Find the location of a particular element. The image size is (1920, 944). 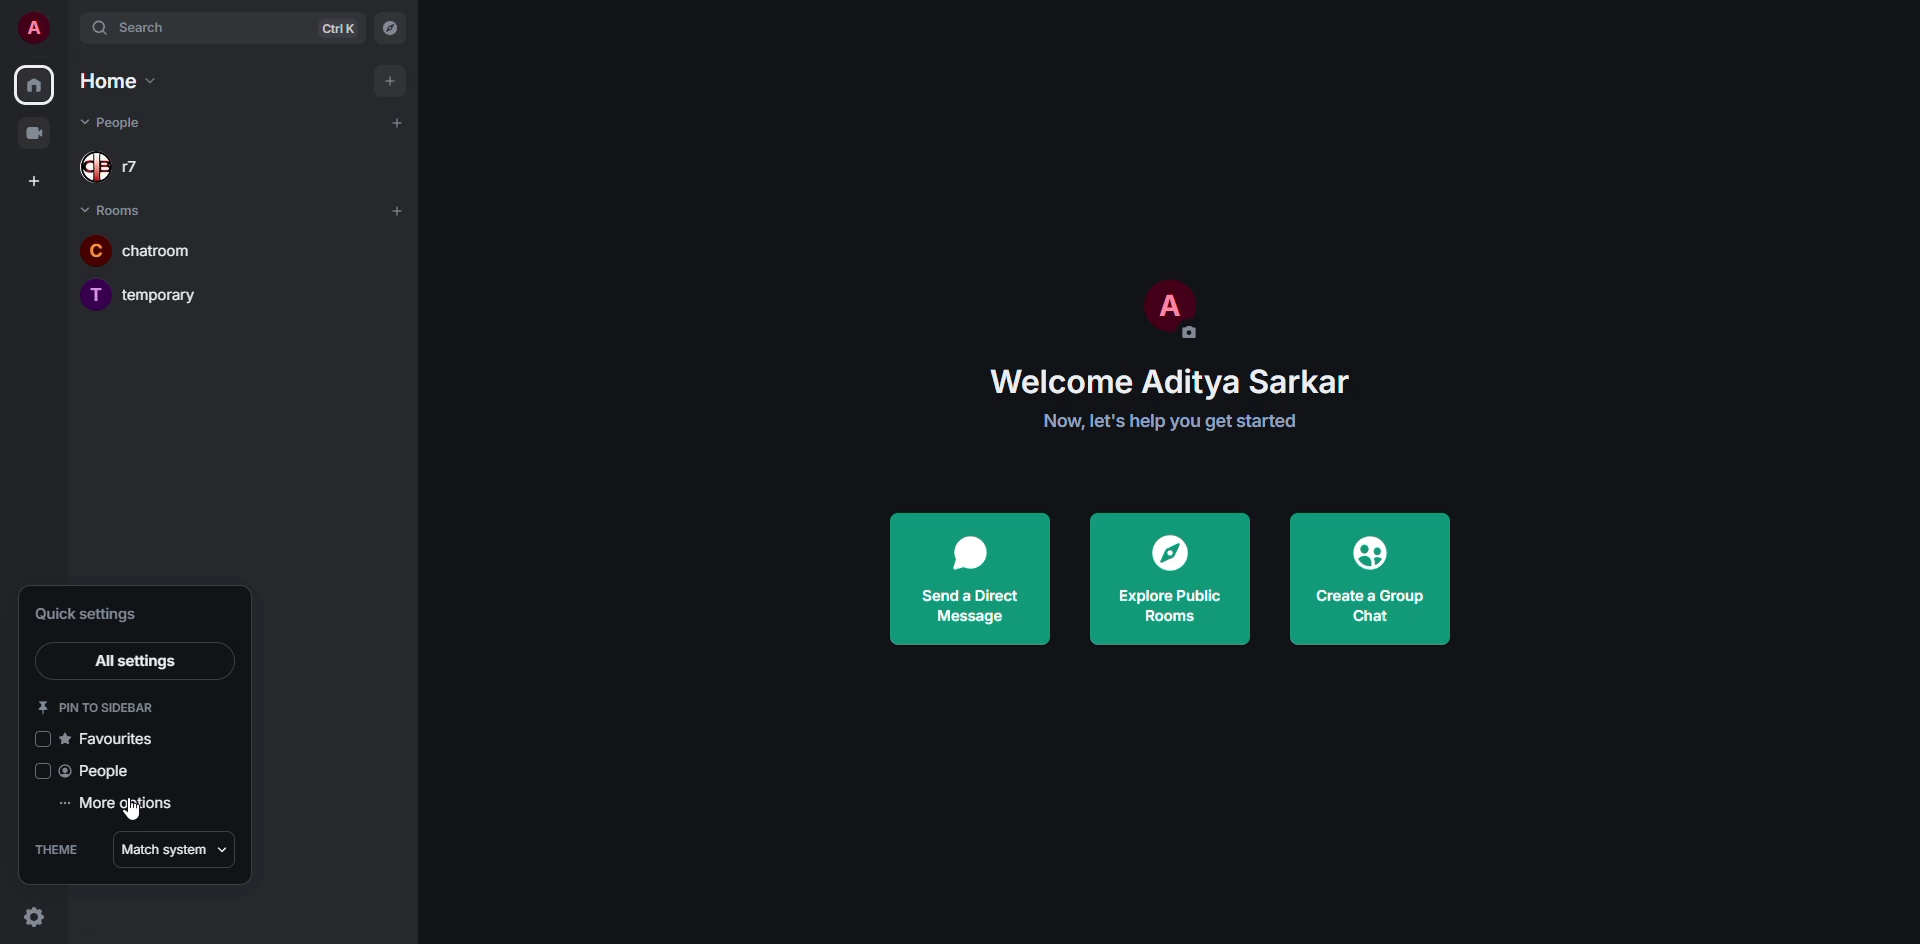

create a group chat is located at coordinates (1370, 579).